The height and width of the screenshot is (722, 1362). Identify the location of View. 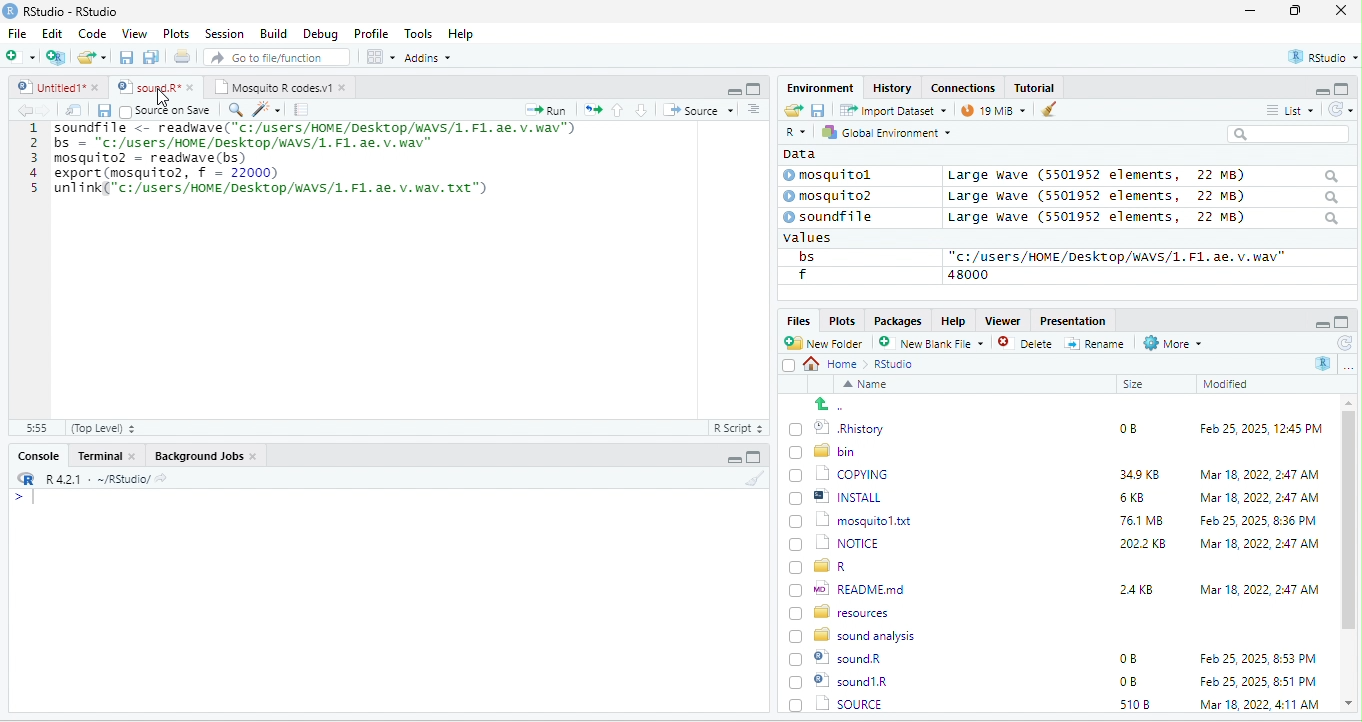
(133, 35).